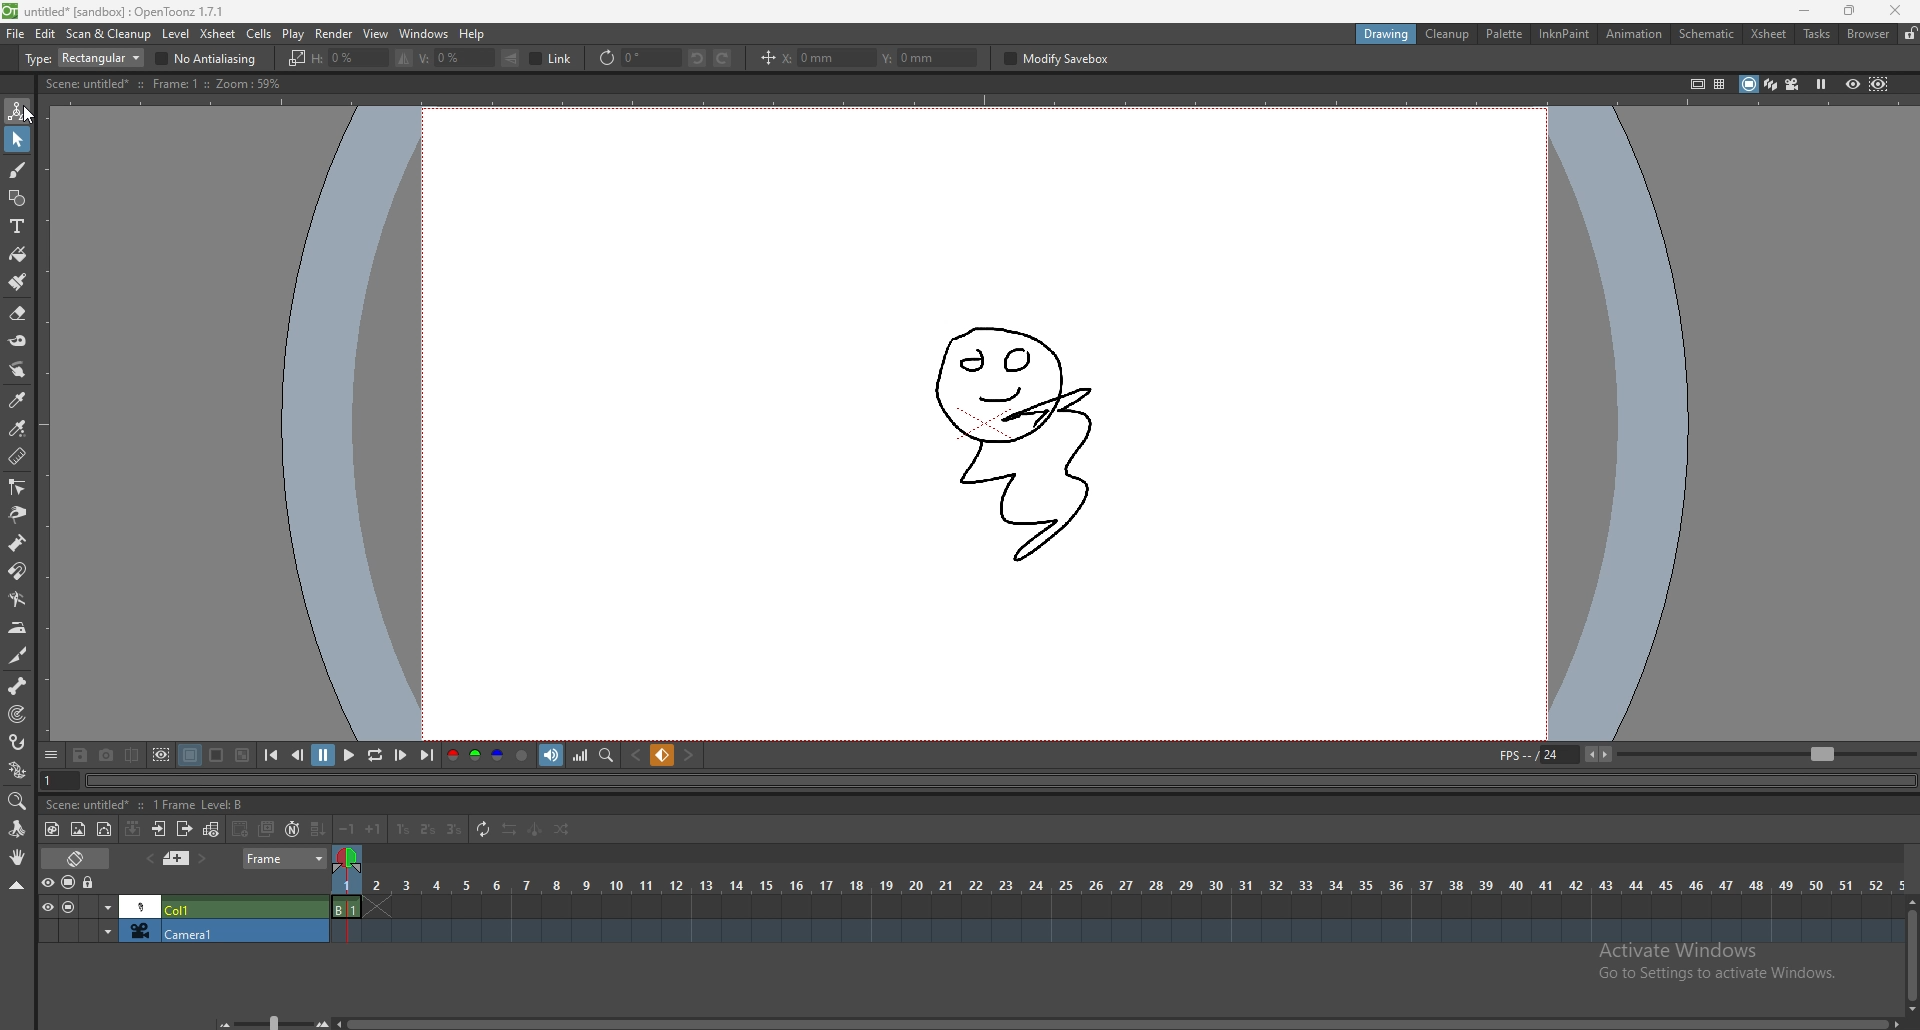 The image size is (1920, 1030). I want to click on previous key, so click(638, 755).